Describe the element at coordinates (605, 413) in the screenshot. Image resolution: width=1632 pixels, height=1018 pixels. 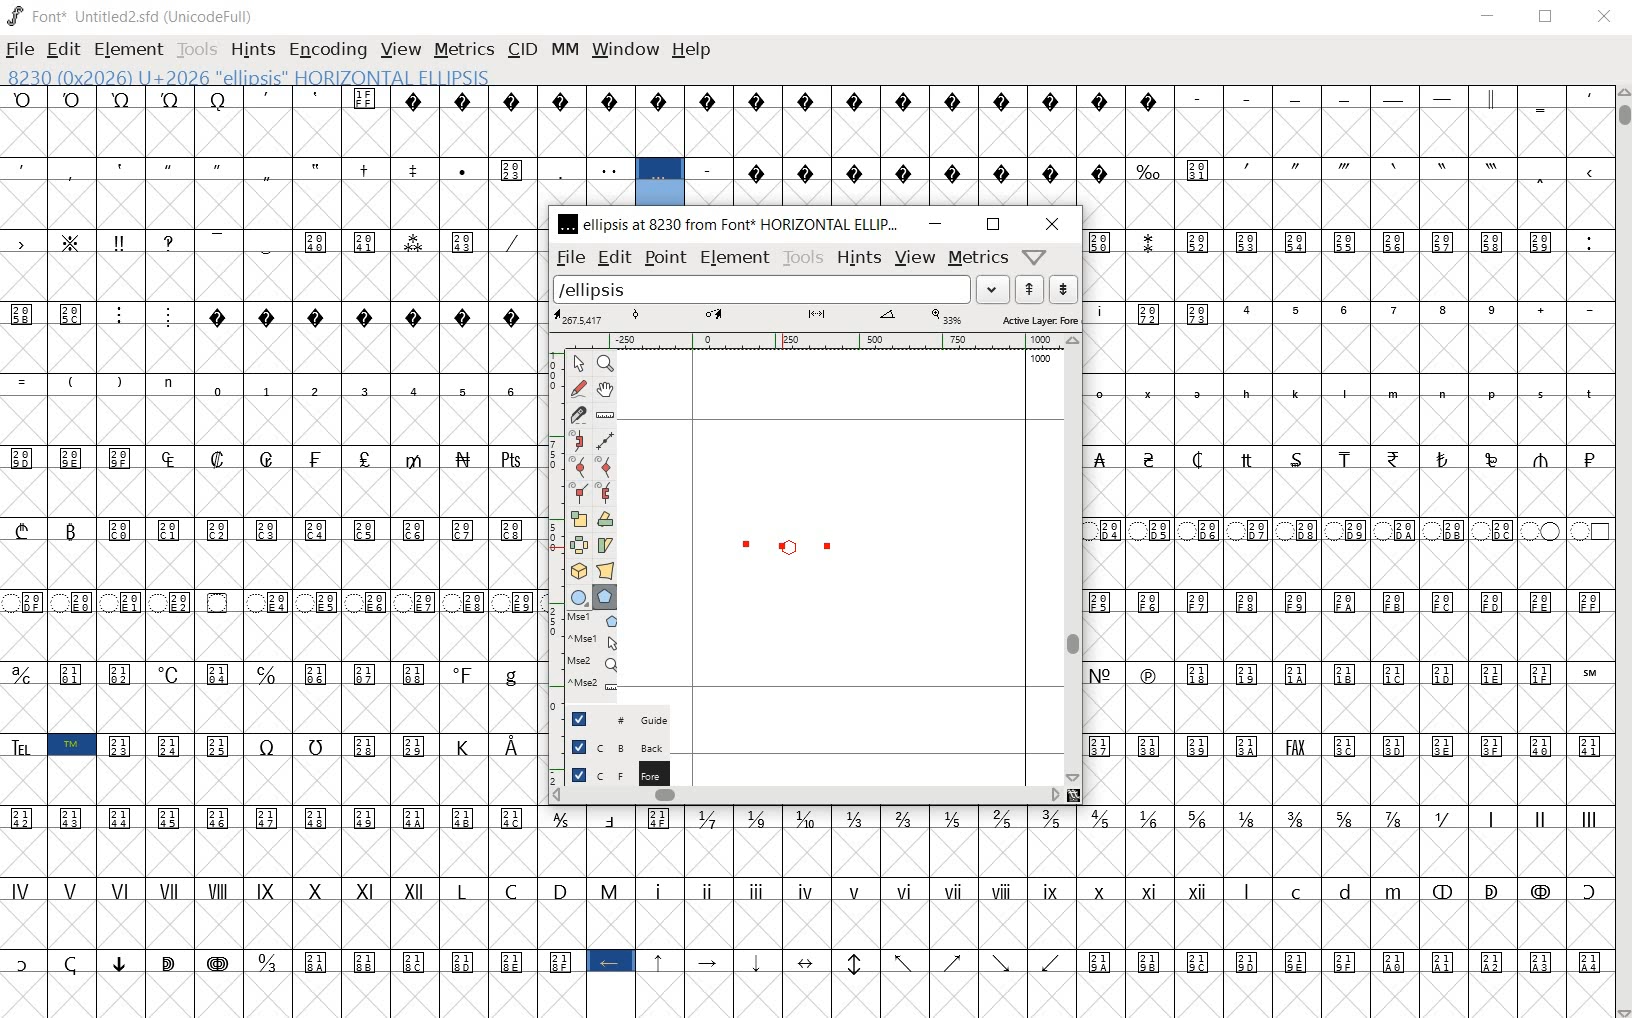
I see `measure a distance, angle between points` at that location.